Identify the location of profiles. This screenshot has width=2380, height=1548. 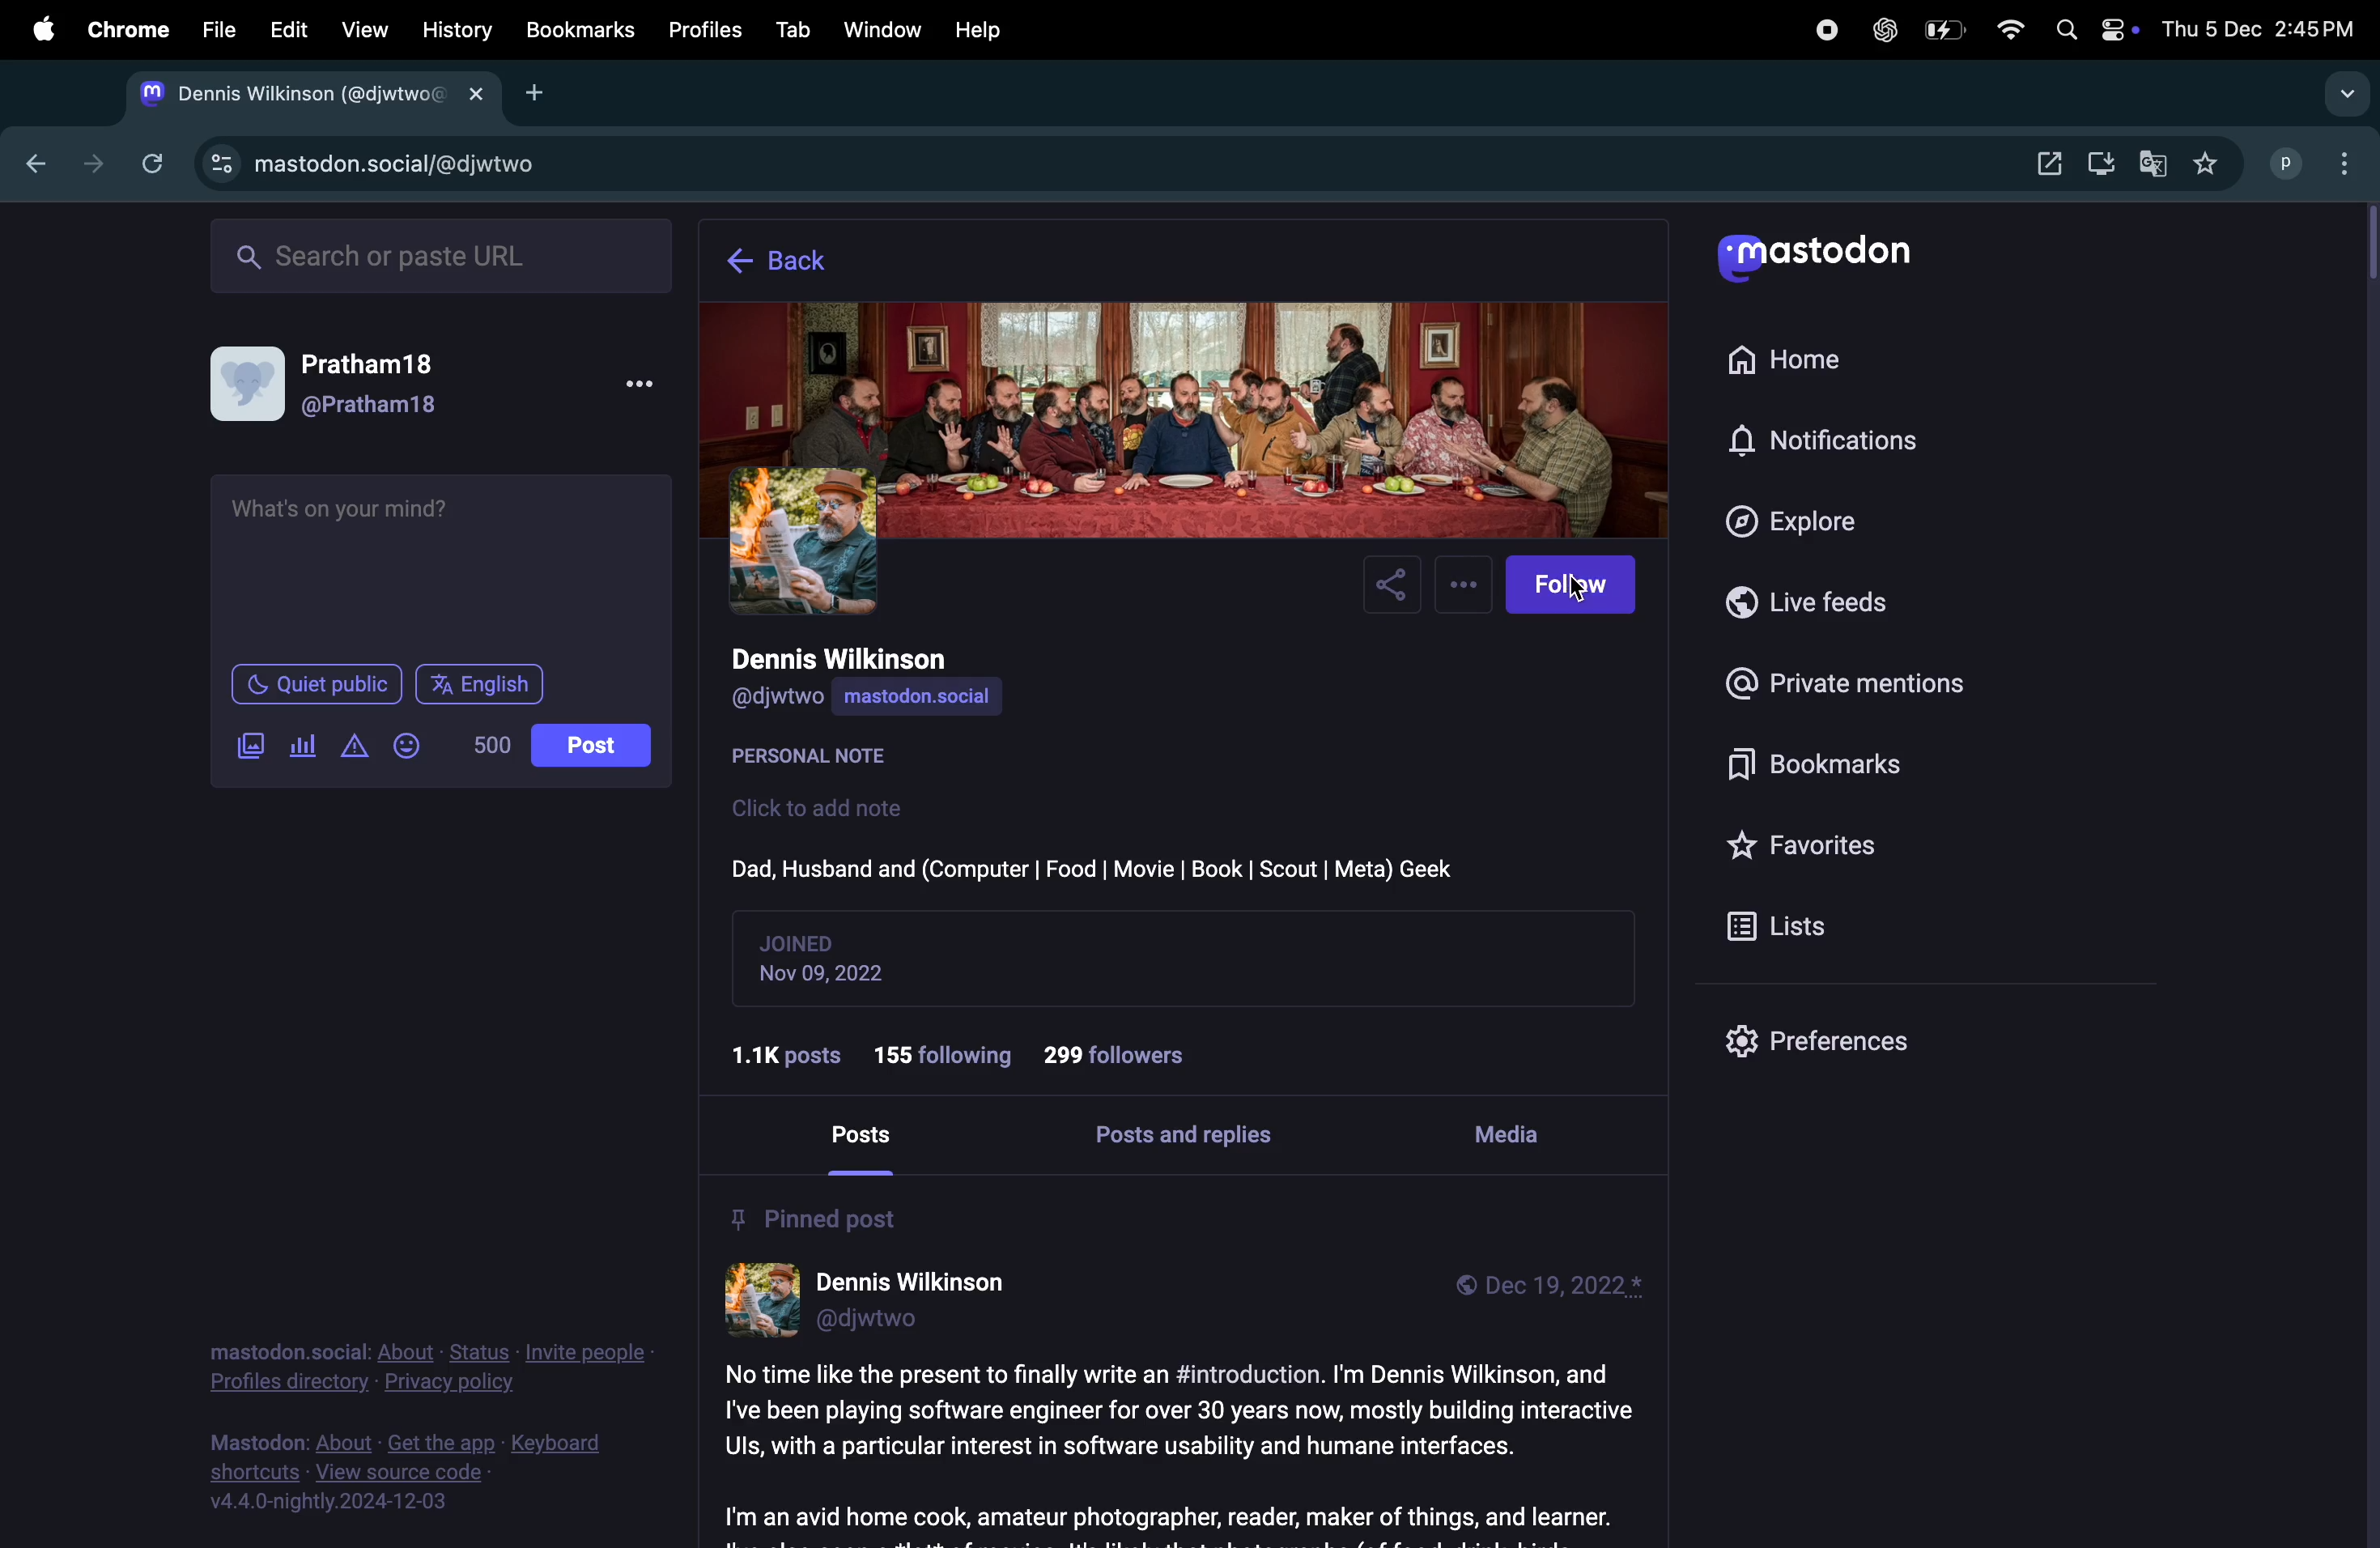
(712, 30).